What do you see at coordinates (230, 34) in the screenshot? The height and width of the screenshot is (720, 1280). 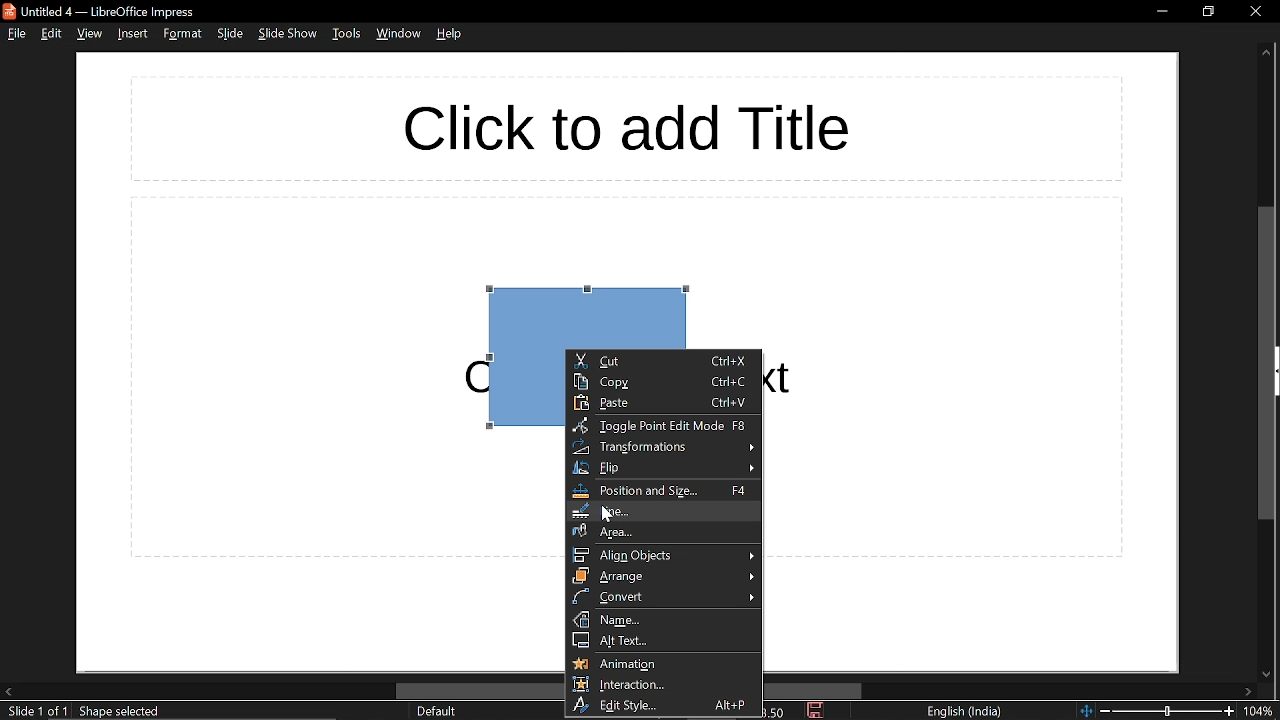 I see `slide` at bounding box center [230, 34].